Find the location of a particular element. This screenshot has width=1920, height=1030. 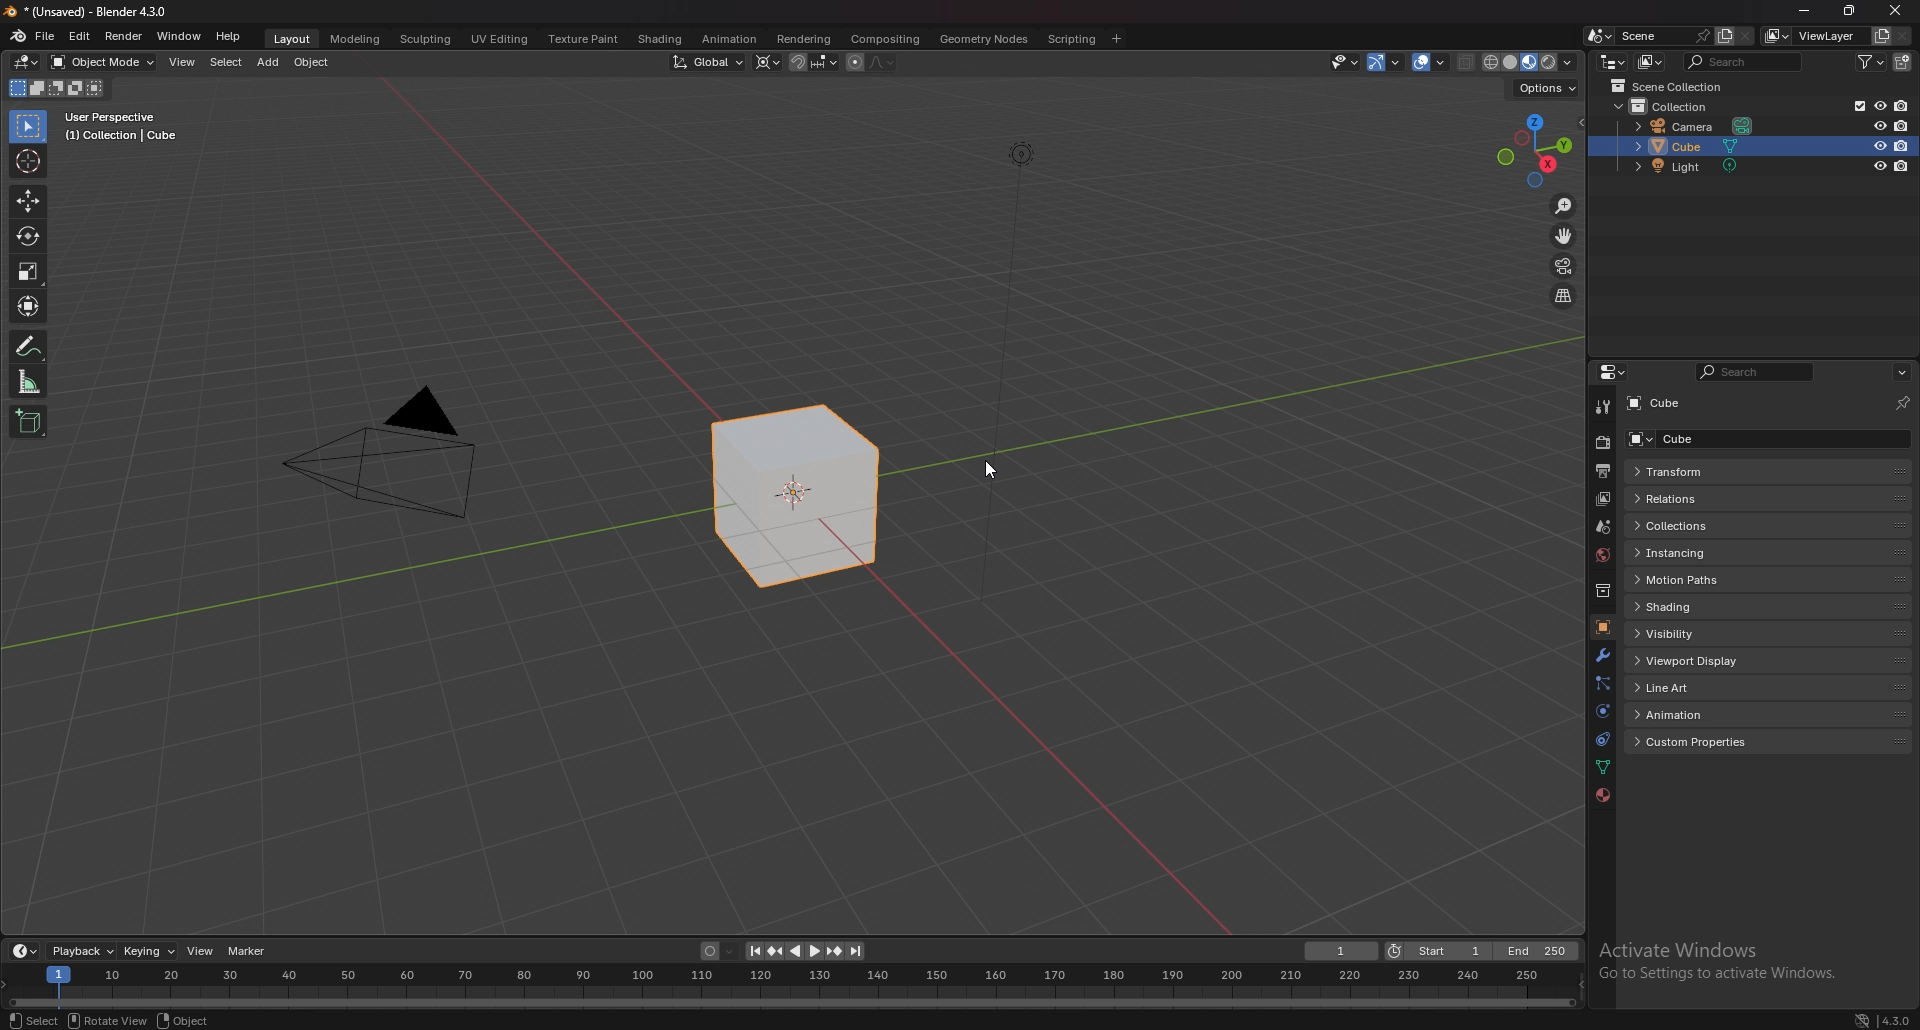

disable in renders is located at coordinates (1902, 145).